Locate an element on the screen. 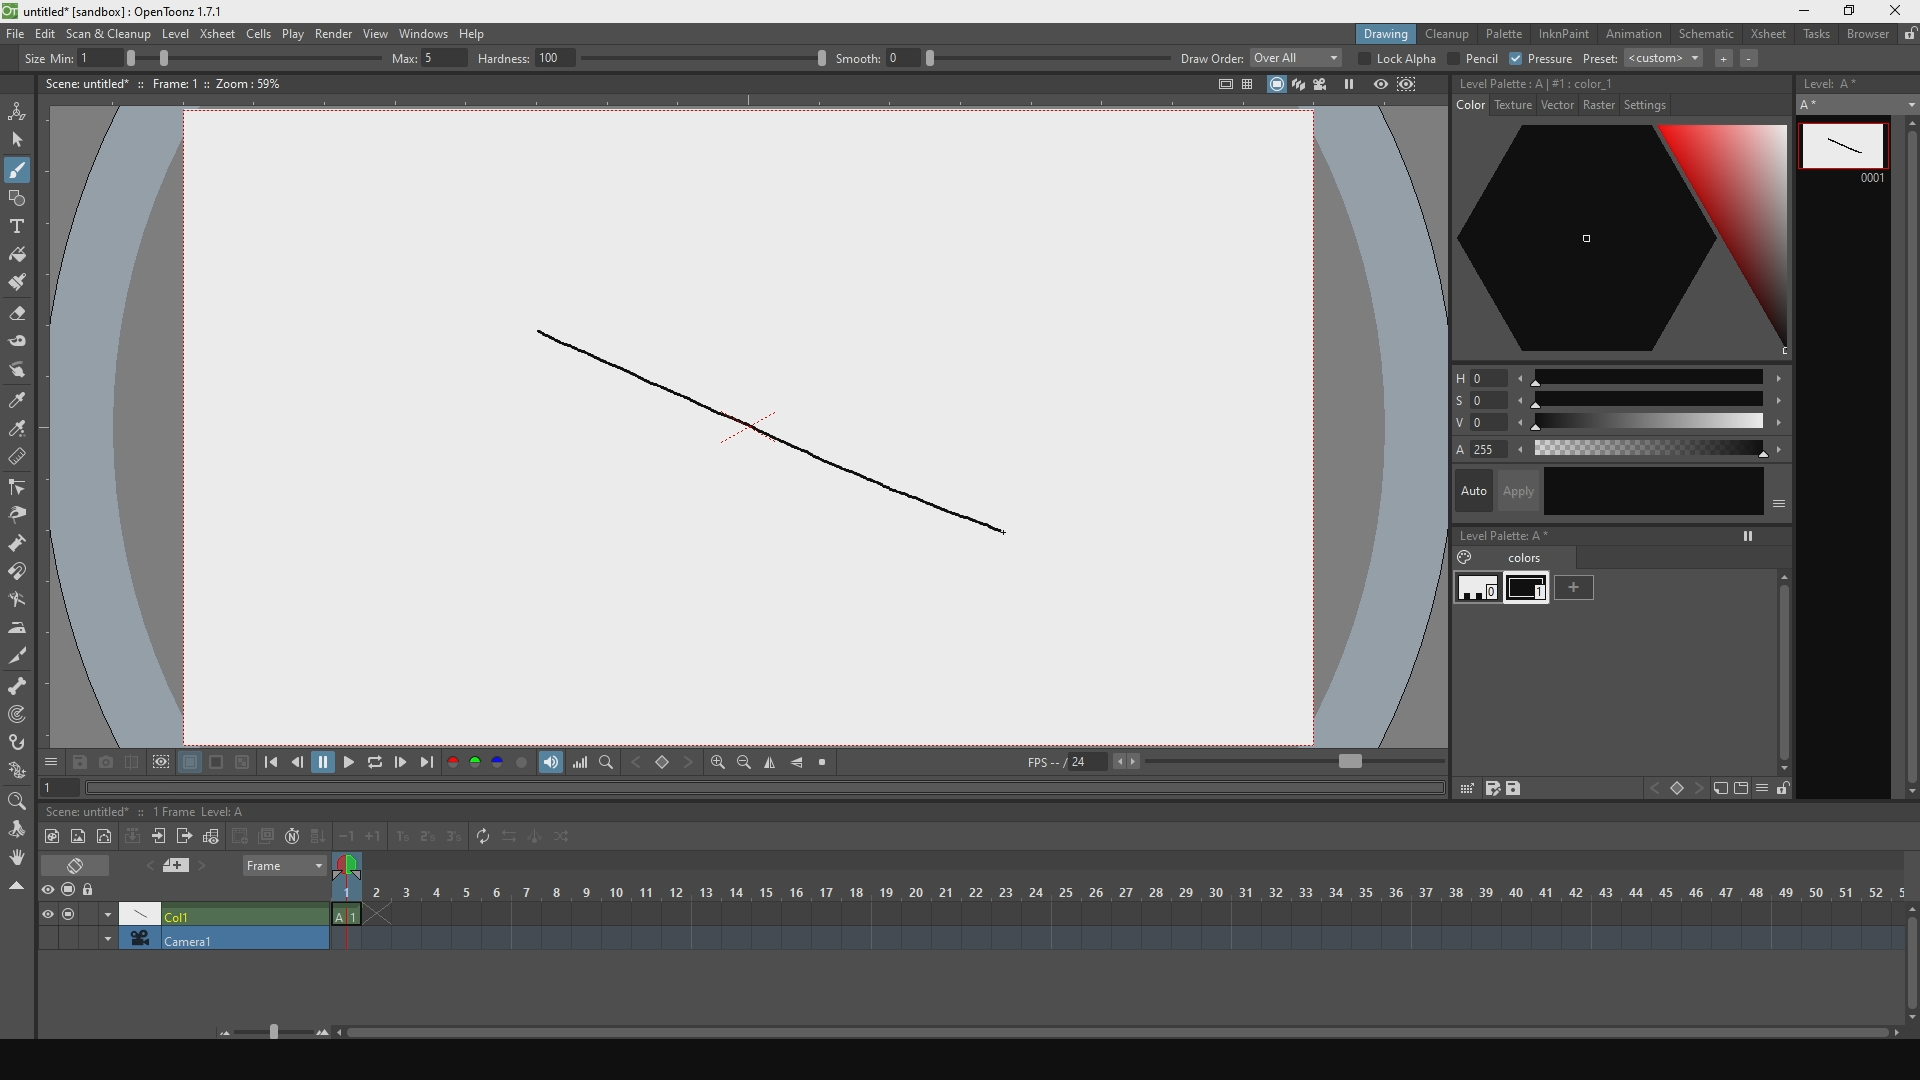 The image size is (1920, 1080). scene untitled is located at coordinates (92, 809).